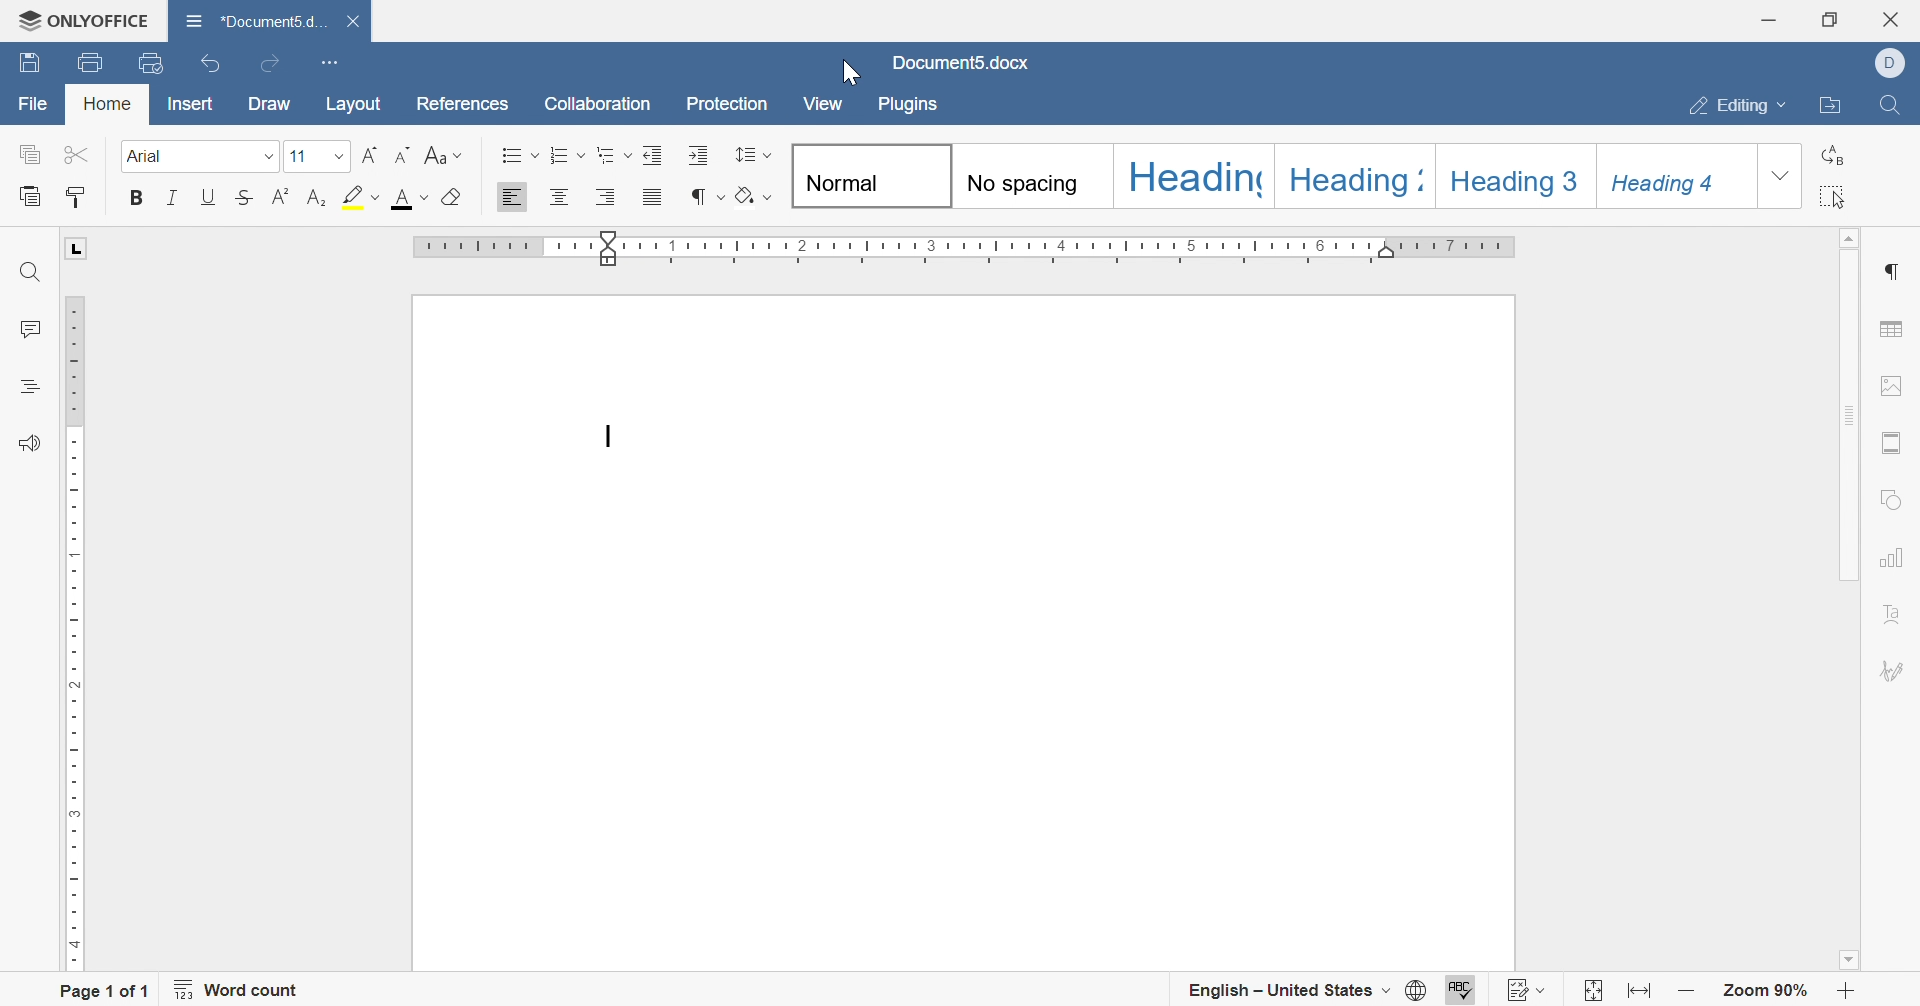 The width and height of the screenshot is (1920, 1006). What do you see at coordinates (726, 103) in the screenshot?
I see `protection` at bounding box center [726, 103].